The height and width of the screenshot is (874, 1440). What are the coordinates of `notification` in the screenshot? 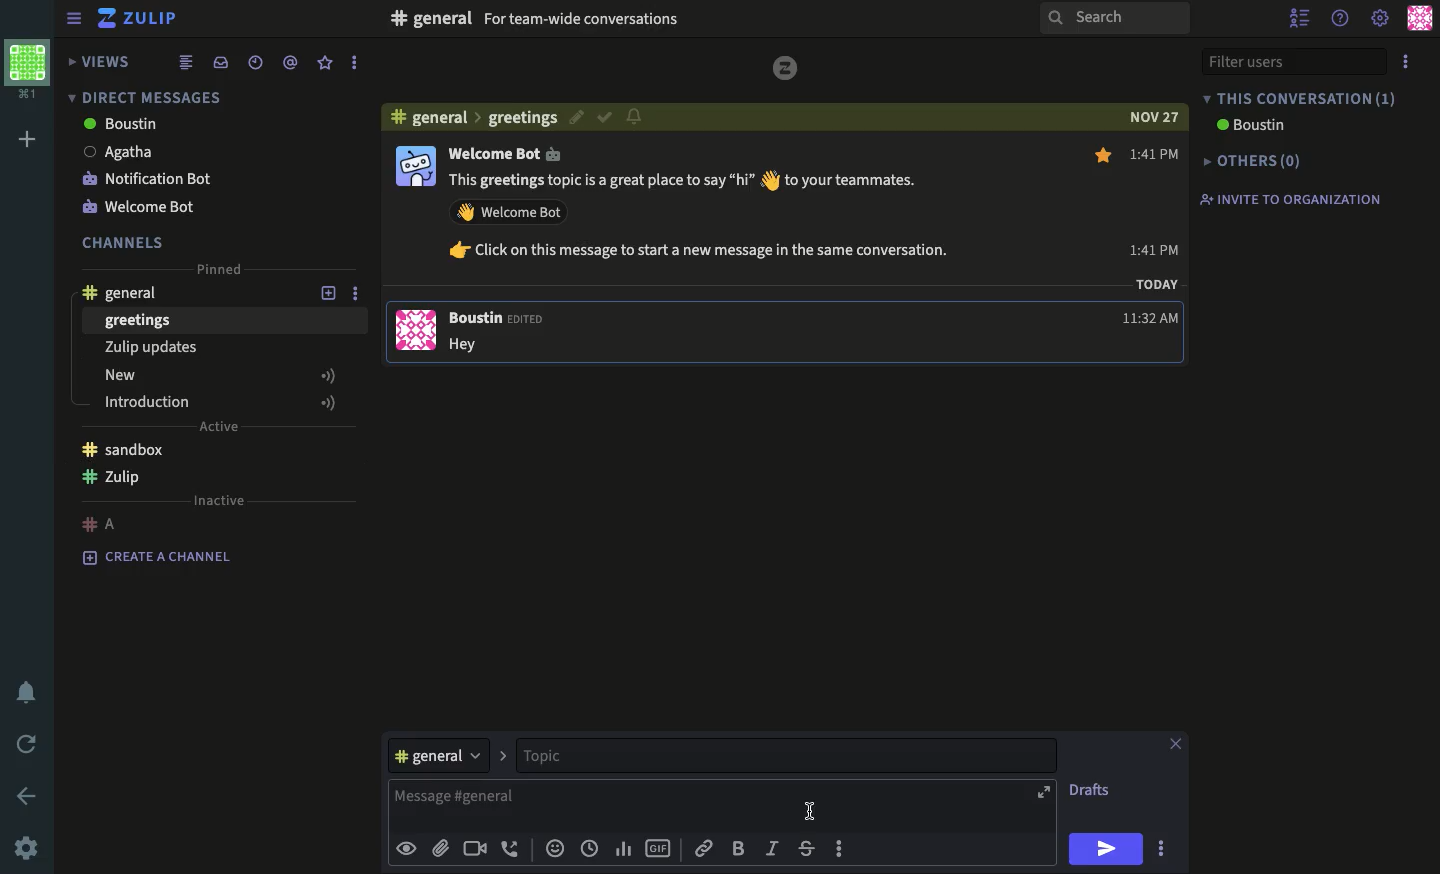 It's located at (635, 117).